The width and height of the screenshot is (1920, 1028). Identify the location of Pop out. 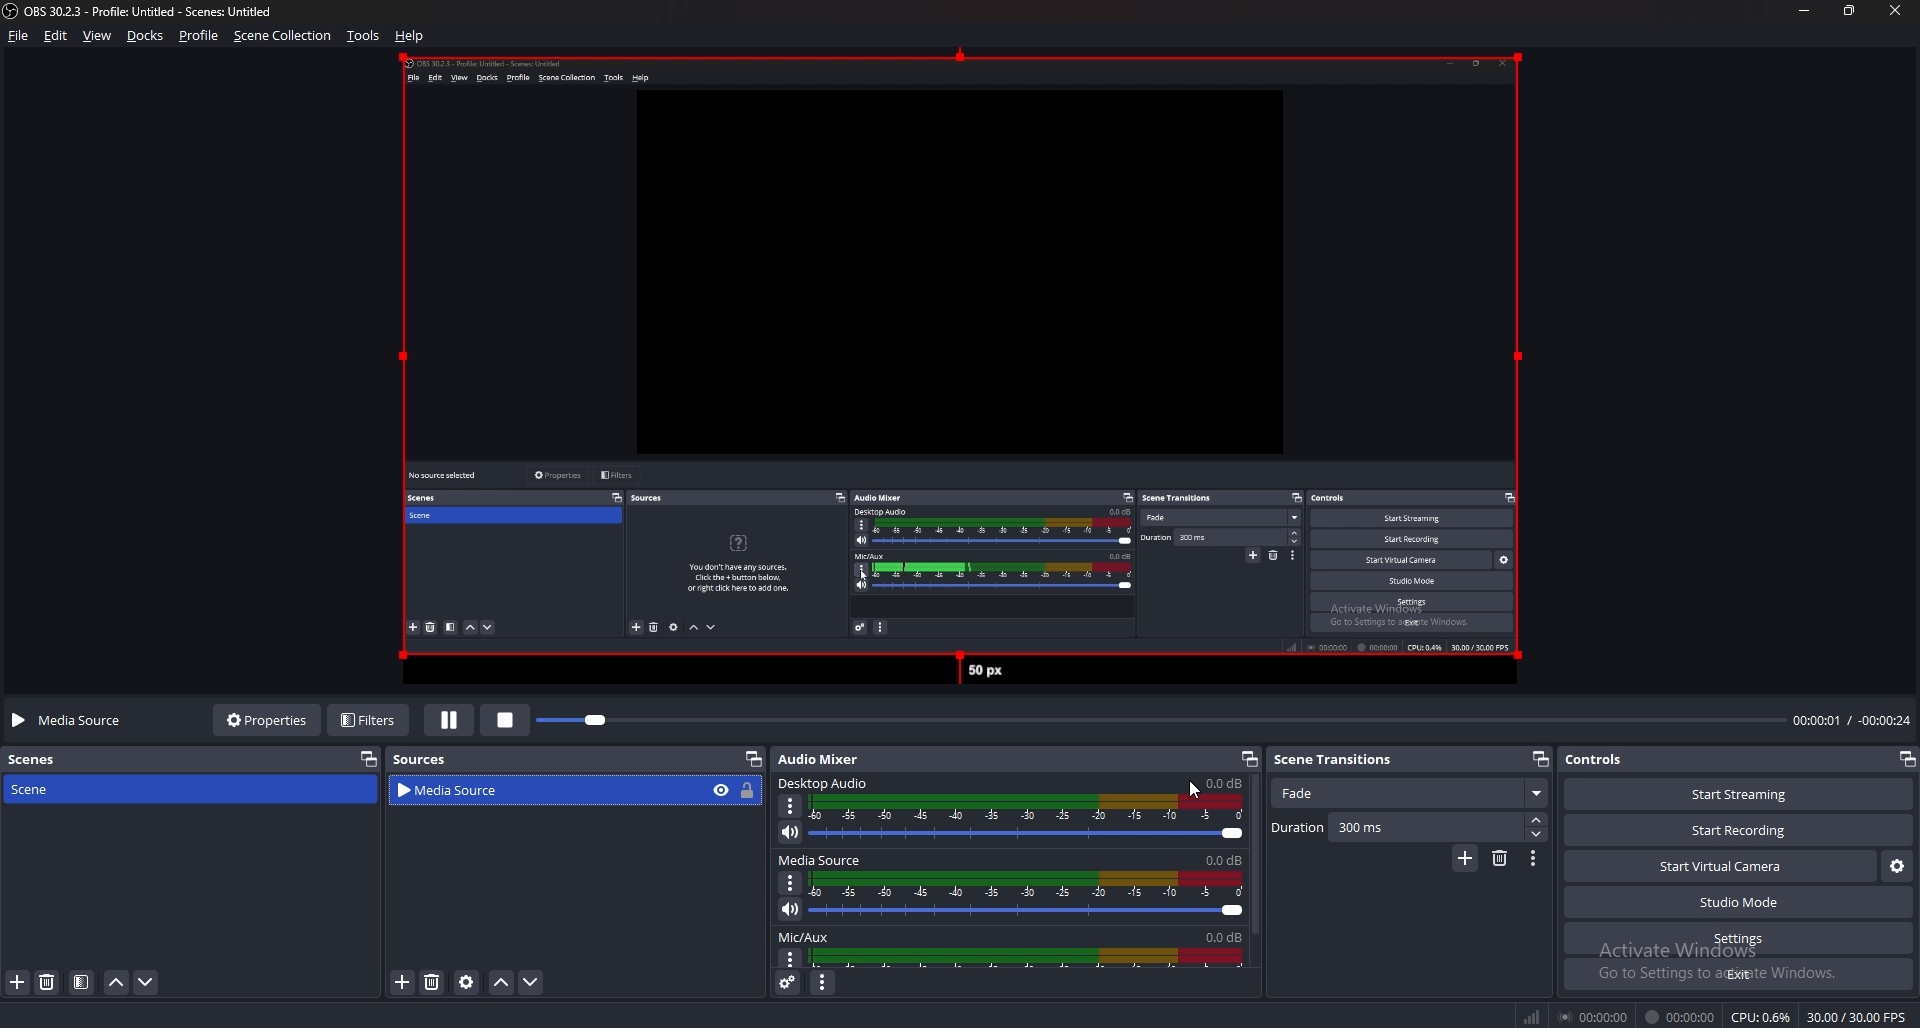
(1541, 760).